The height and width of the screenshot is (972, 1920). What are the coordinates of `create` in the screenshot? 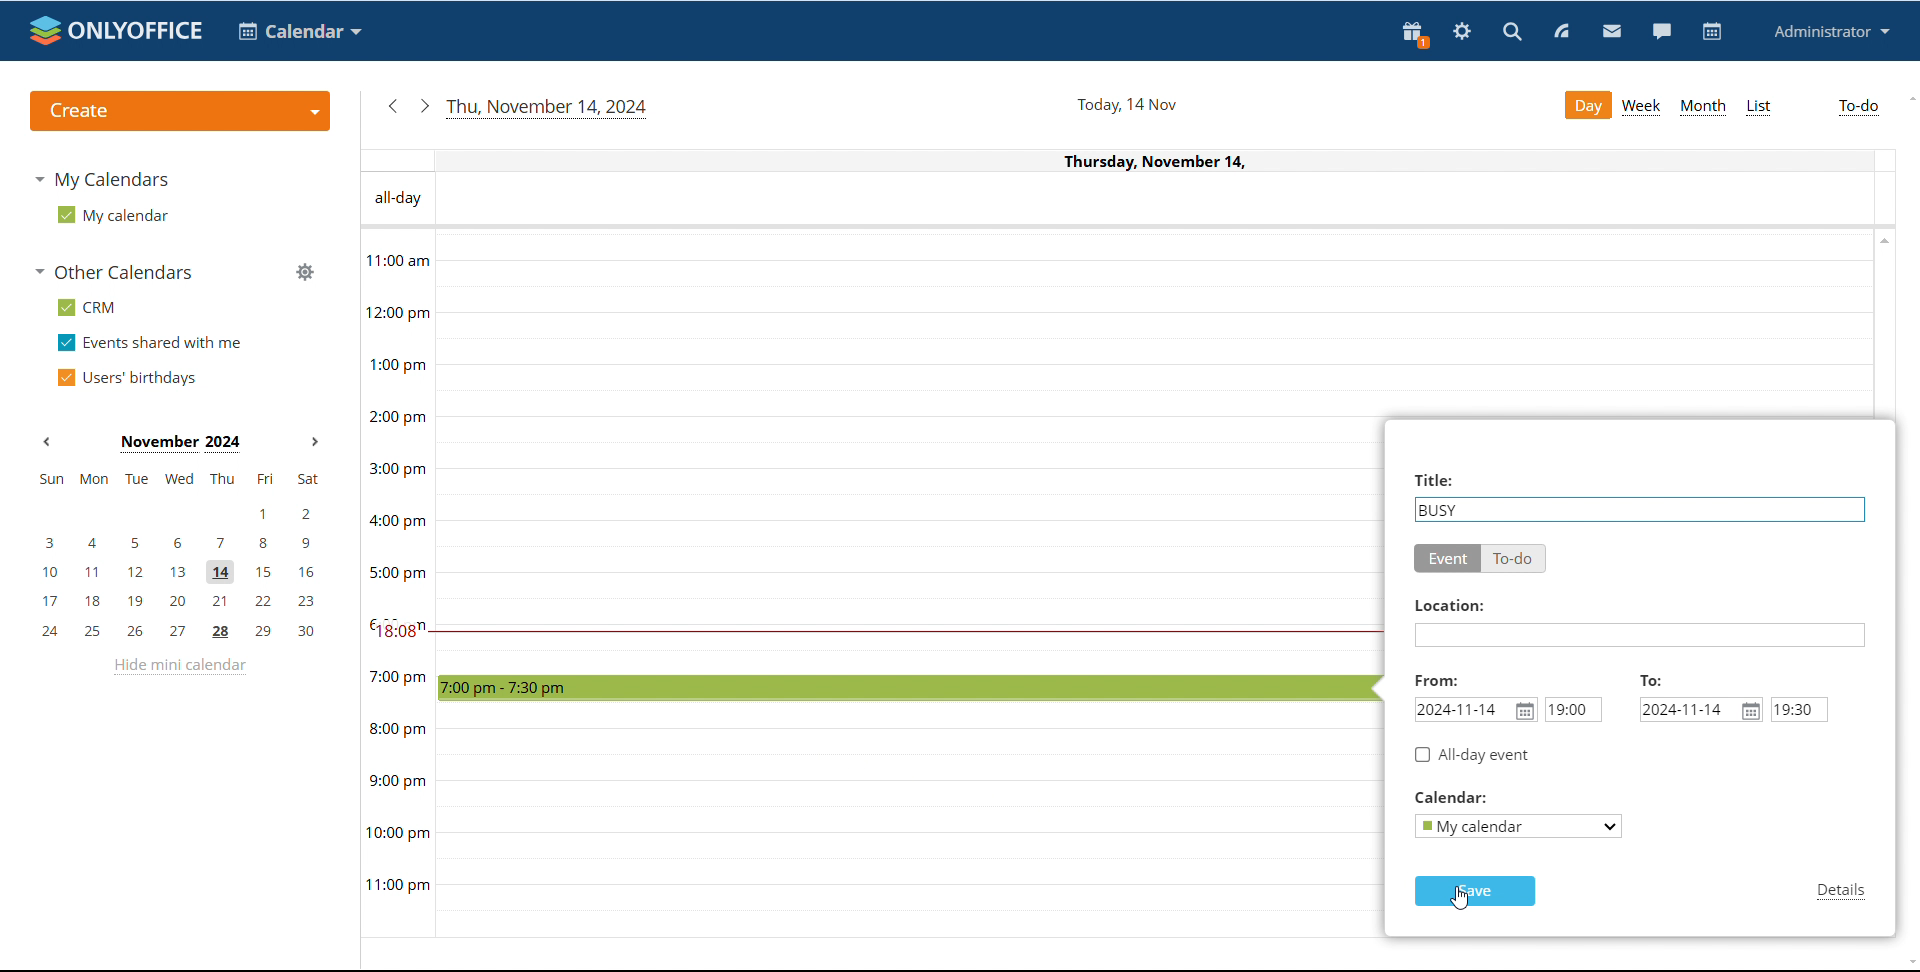 It's located at (180, 112).